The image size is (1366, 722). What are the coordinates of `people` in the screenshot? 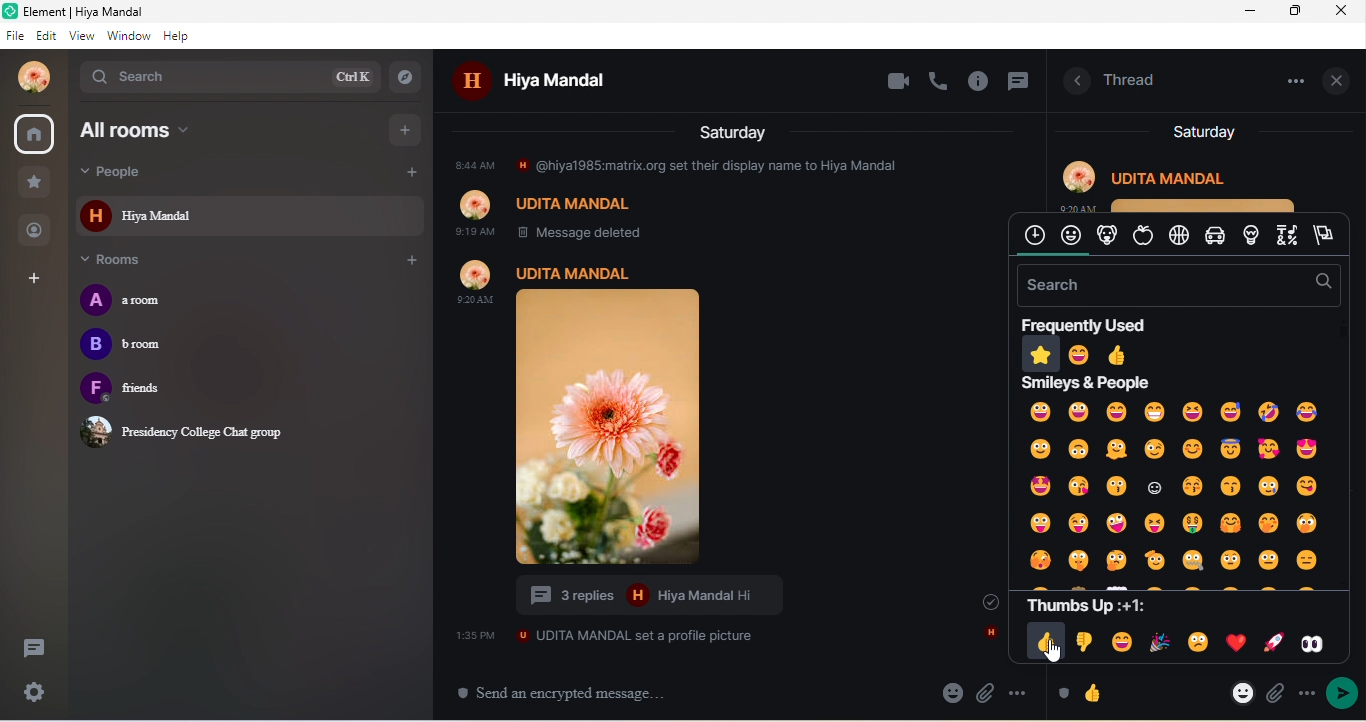 It's located at (36, 229).